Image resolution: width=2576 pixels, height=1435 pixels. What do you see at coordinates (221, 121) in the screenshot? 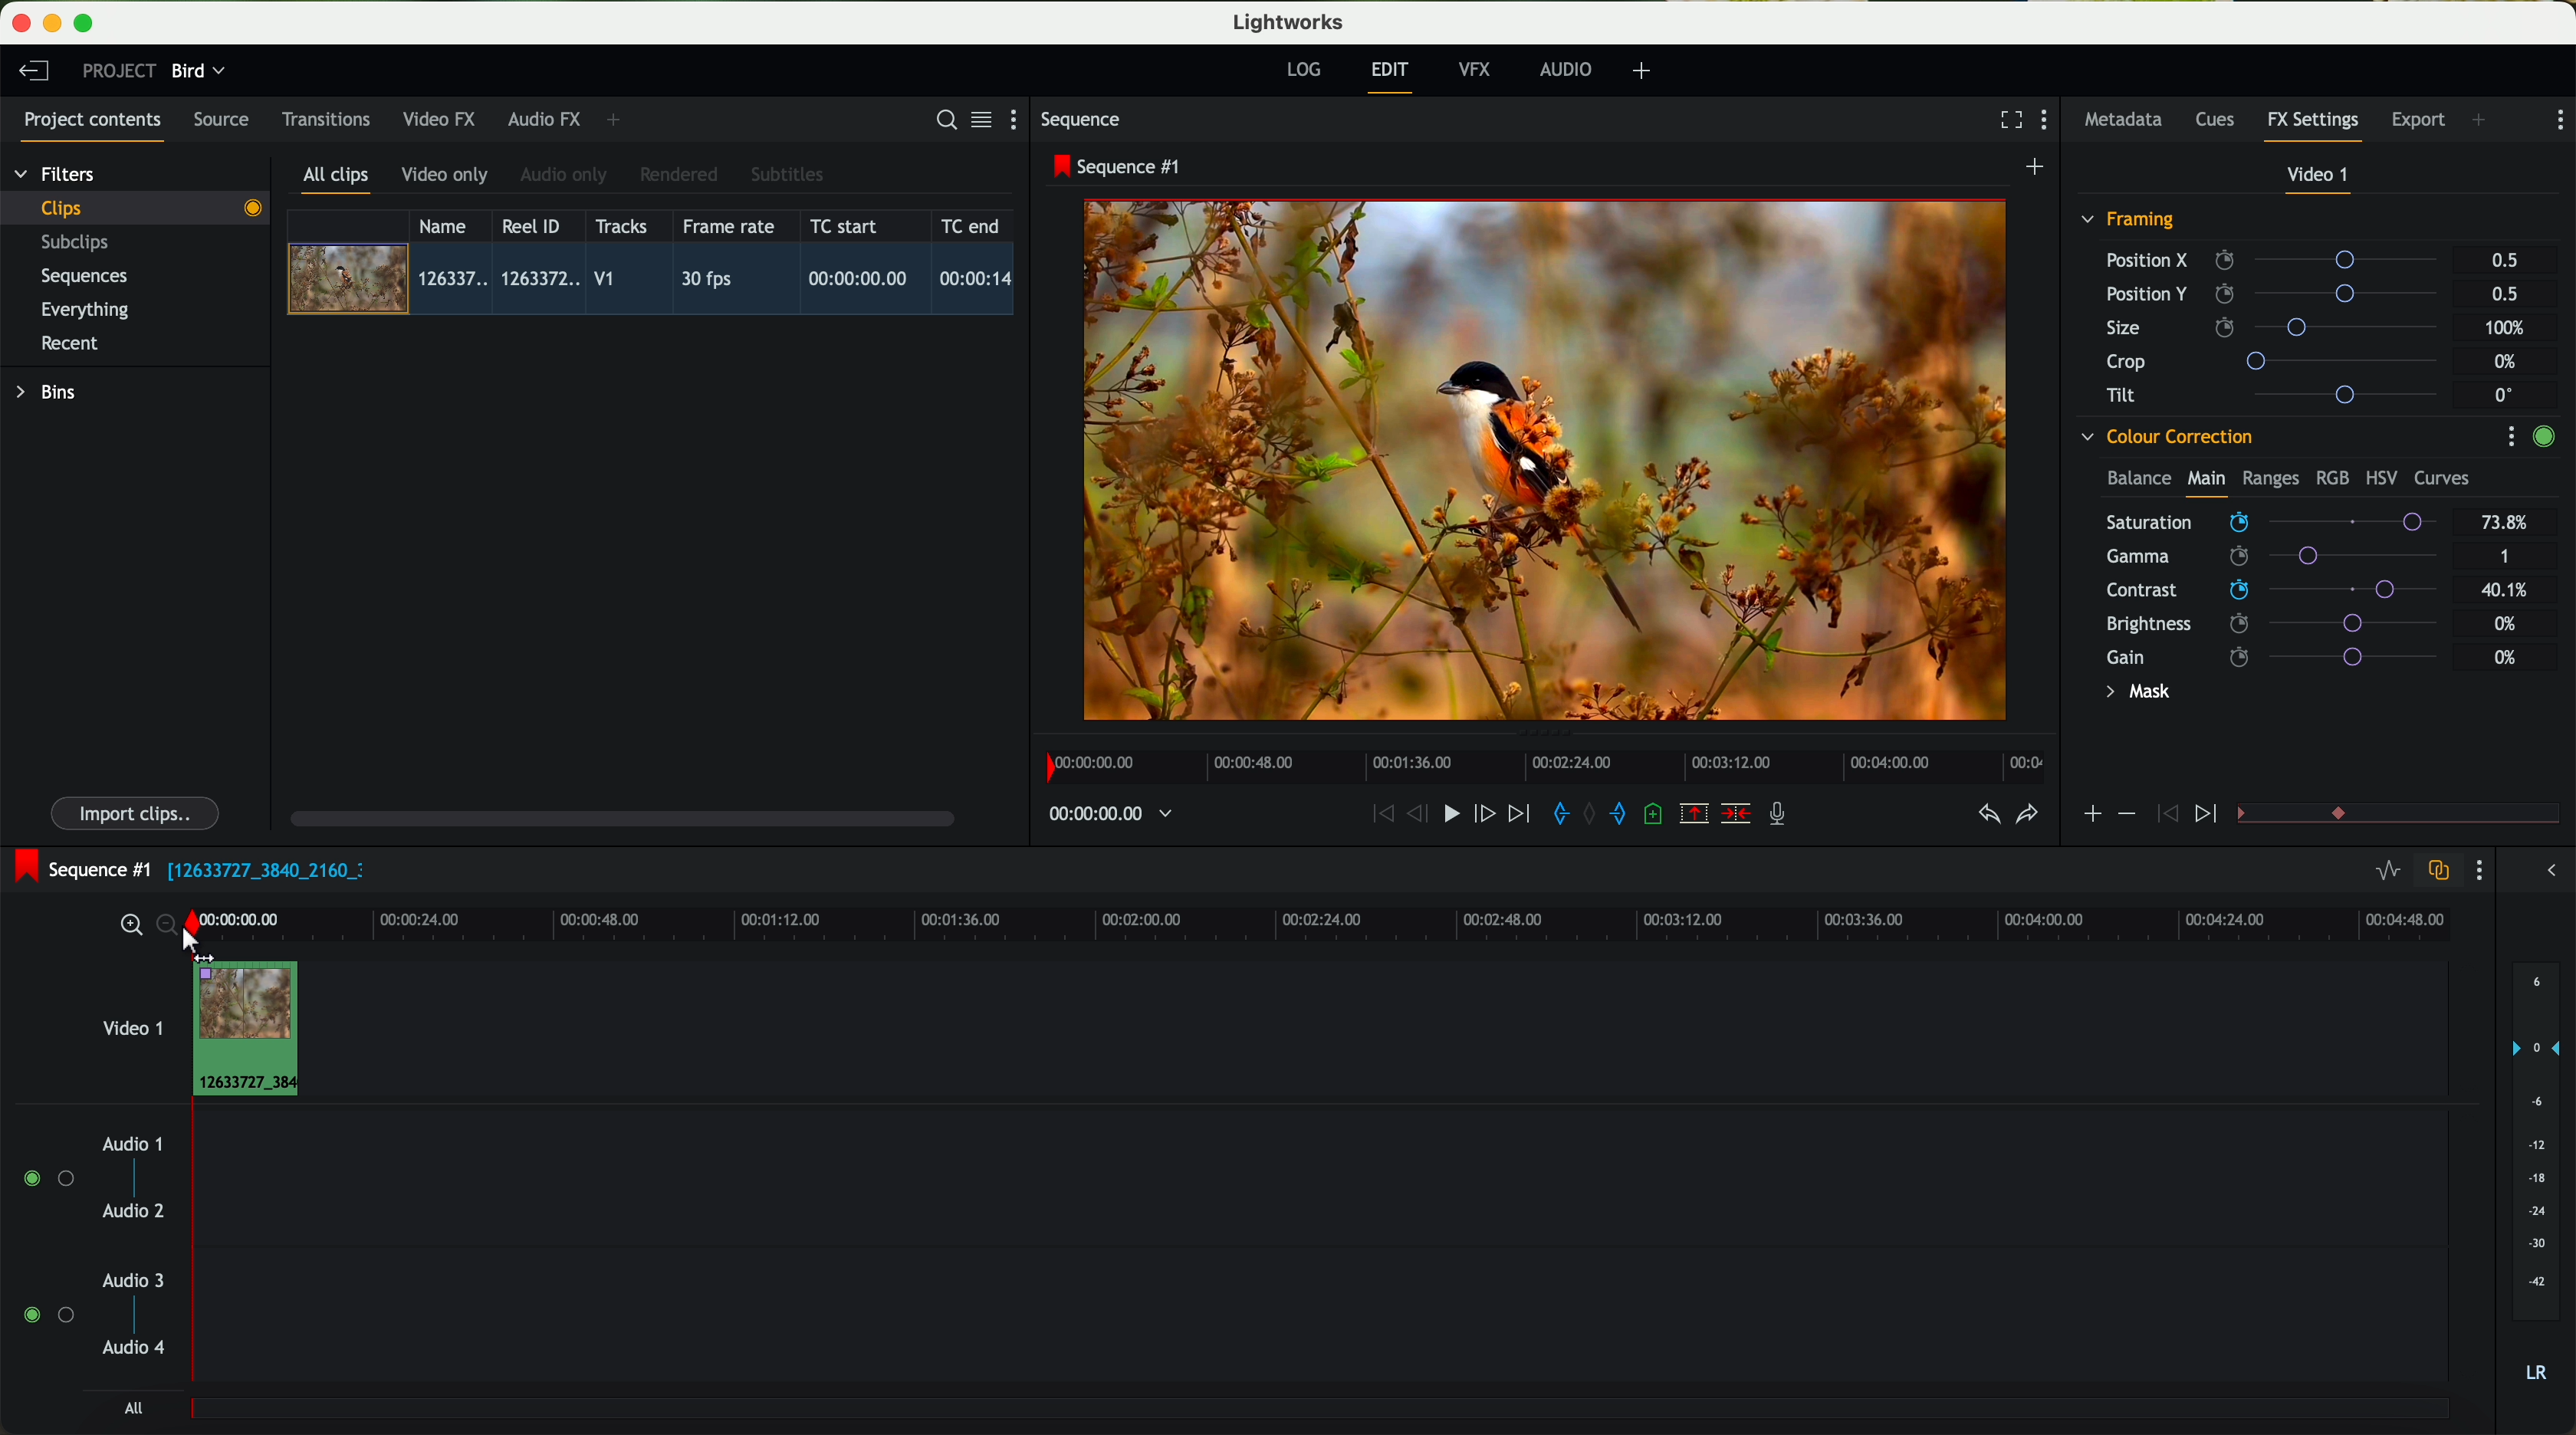
I see `source` at bounding box center [221, 121].